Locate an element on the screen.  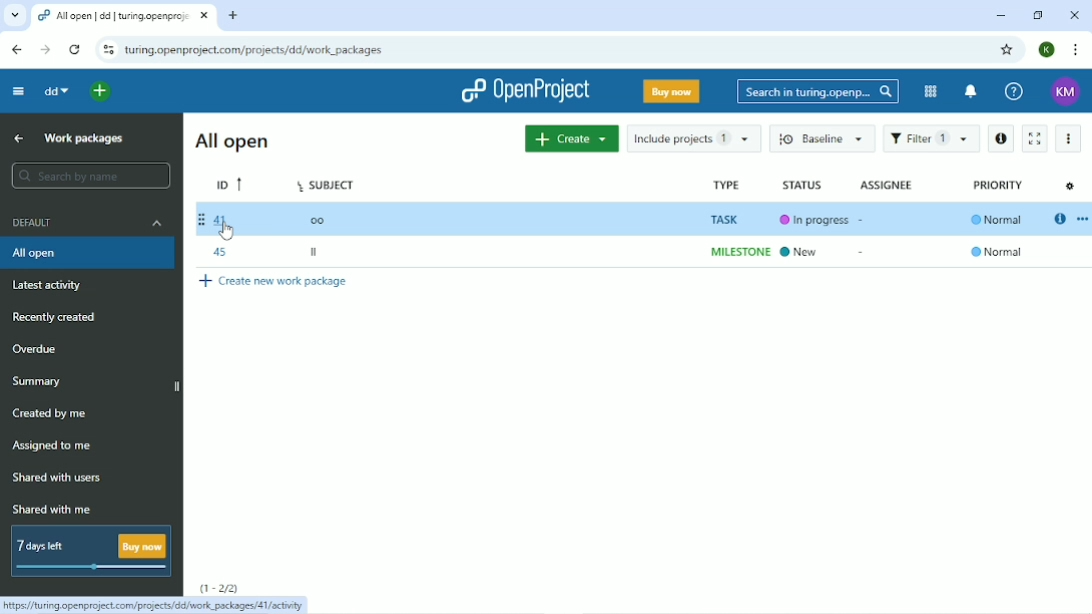
Latest activity is located at coordinates (50, 285).